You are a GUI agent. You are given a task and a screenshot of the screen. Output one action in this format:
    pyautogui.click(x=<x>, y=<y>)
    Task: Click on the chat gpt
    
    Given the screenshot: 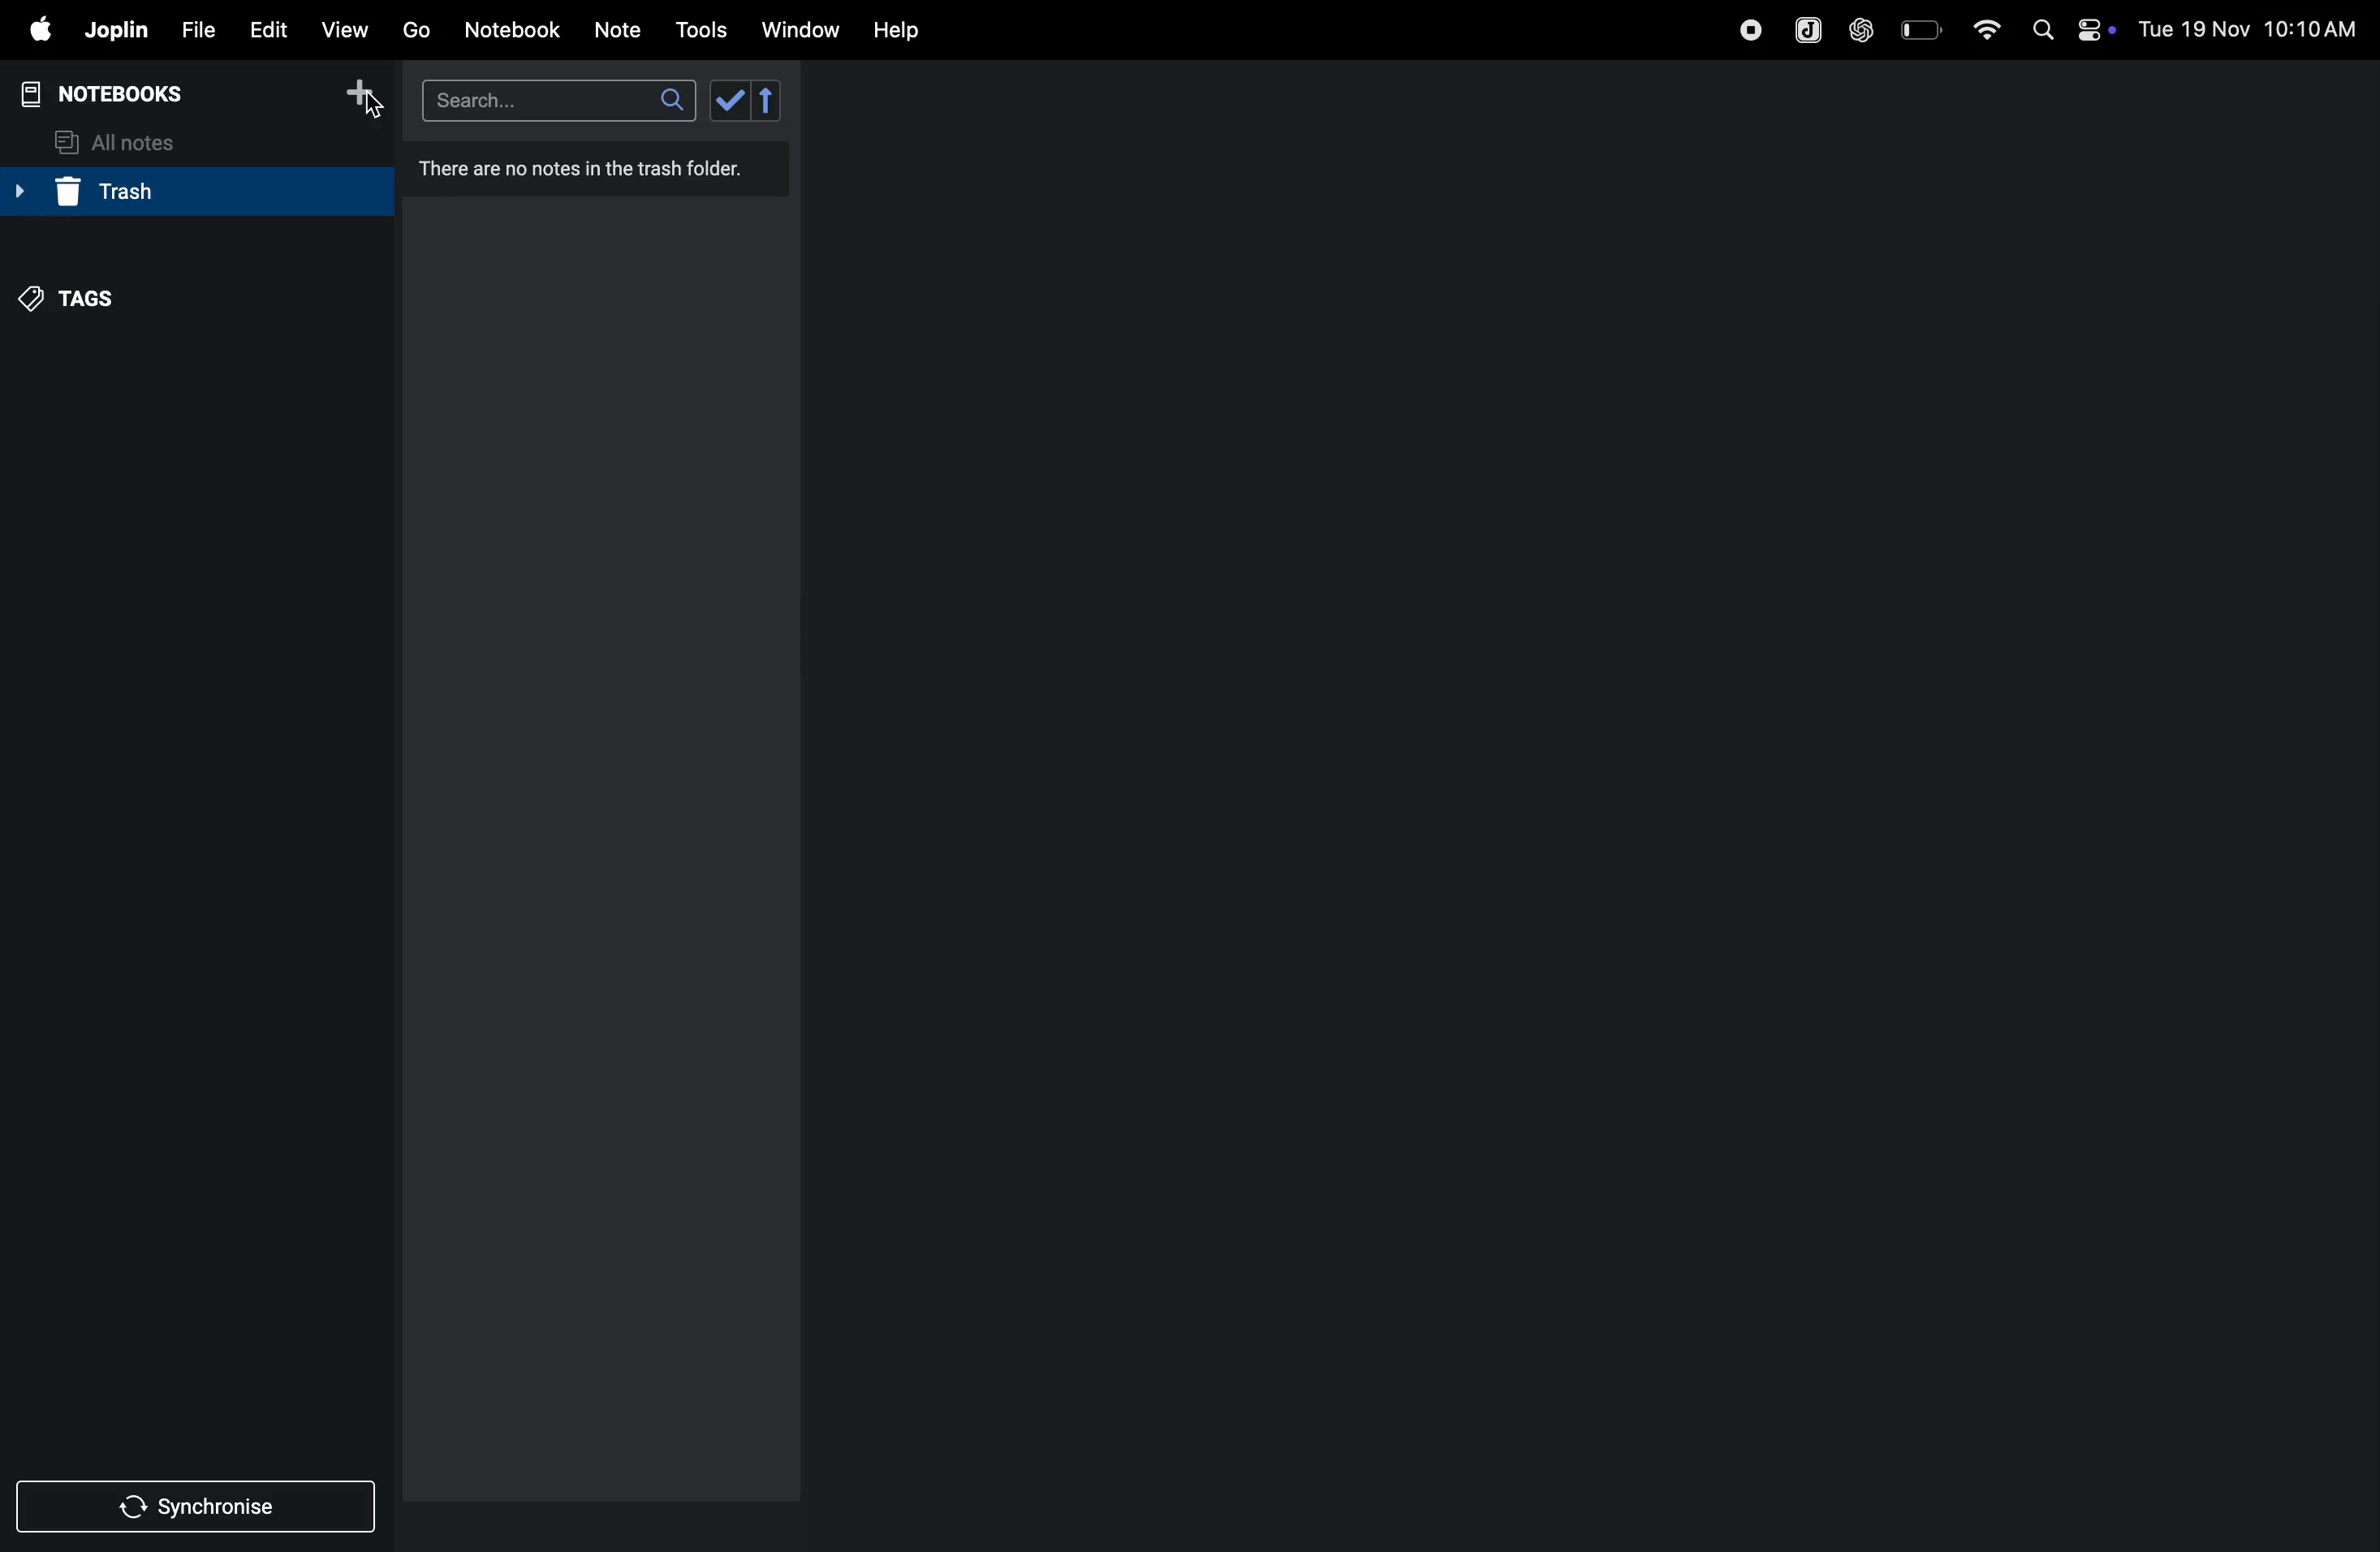 What is the action you would take?
    pyautogui.click(x=1858, y=29)
    